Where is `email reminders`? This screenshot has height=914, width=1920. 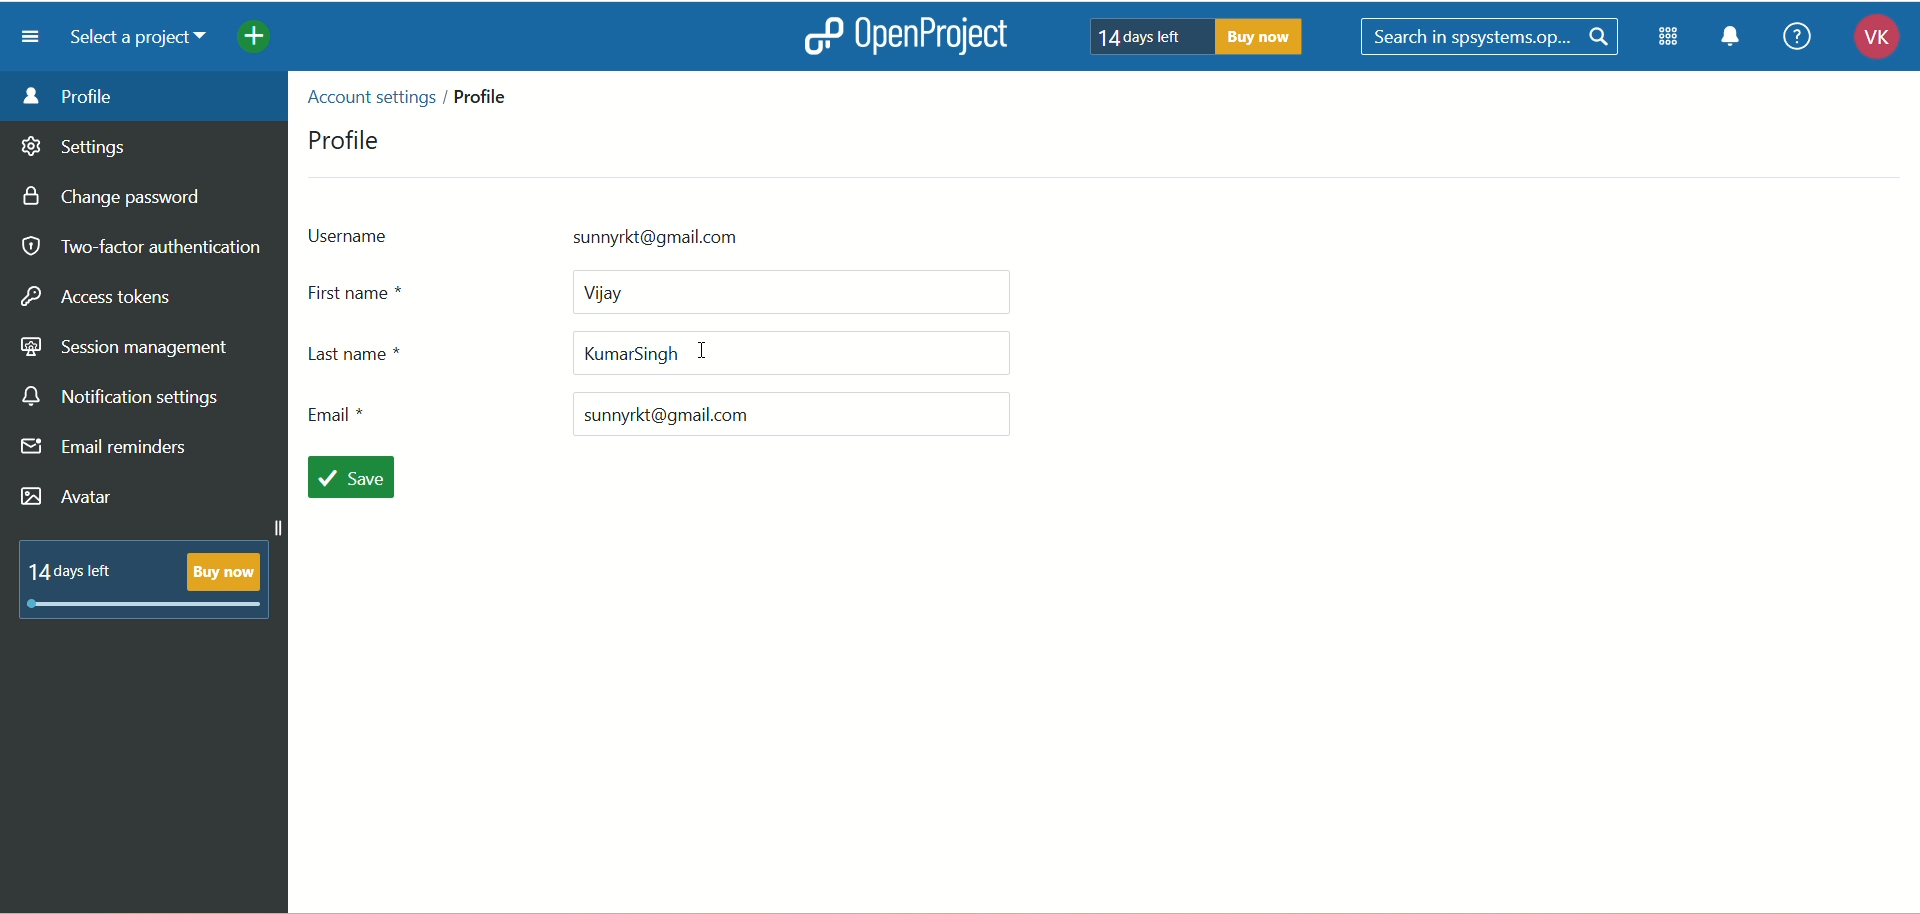 email reminders is located at coordinates (107, 451).